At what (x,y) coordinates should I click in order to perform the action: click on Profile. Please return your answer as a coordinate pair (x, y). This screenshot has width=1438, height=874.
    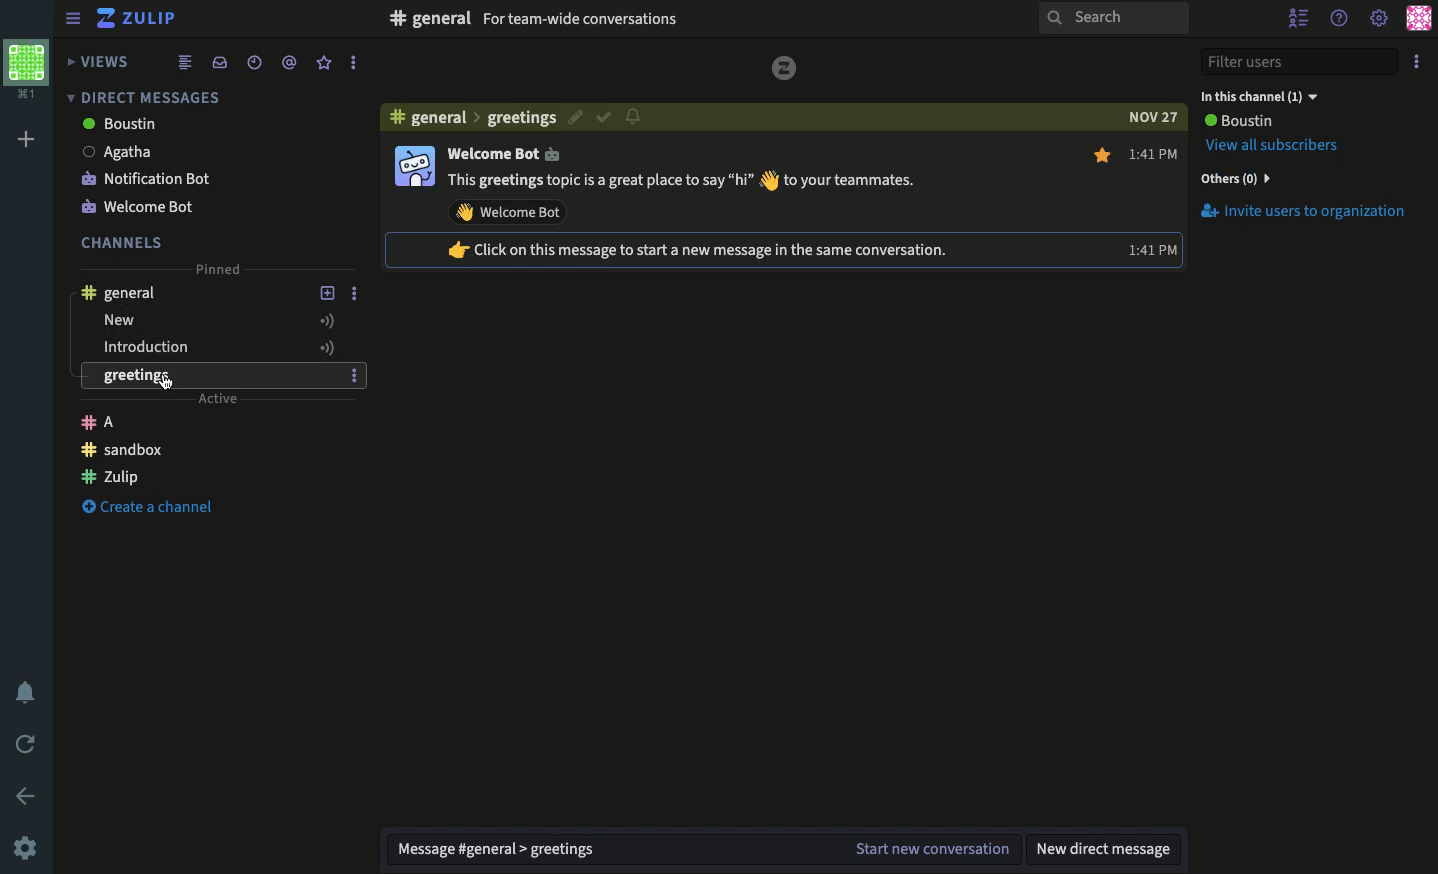
    Looking at the image, I should click on (25, 67).